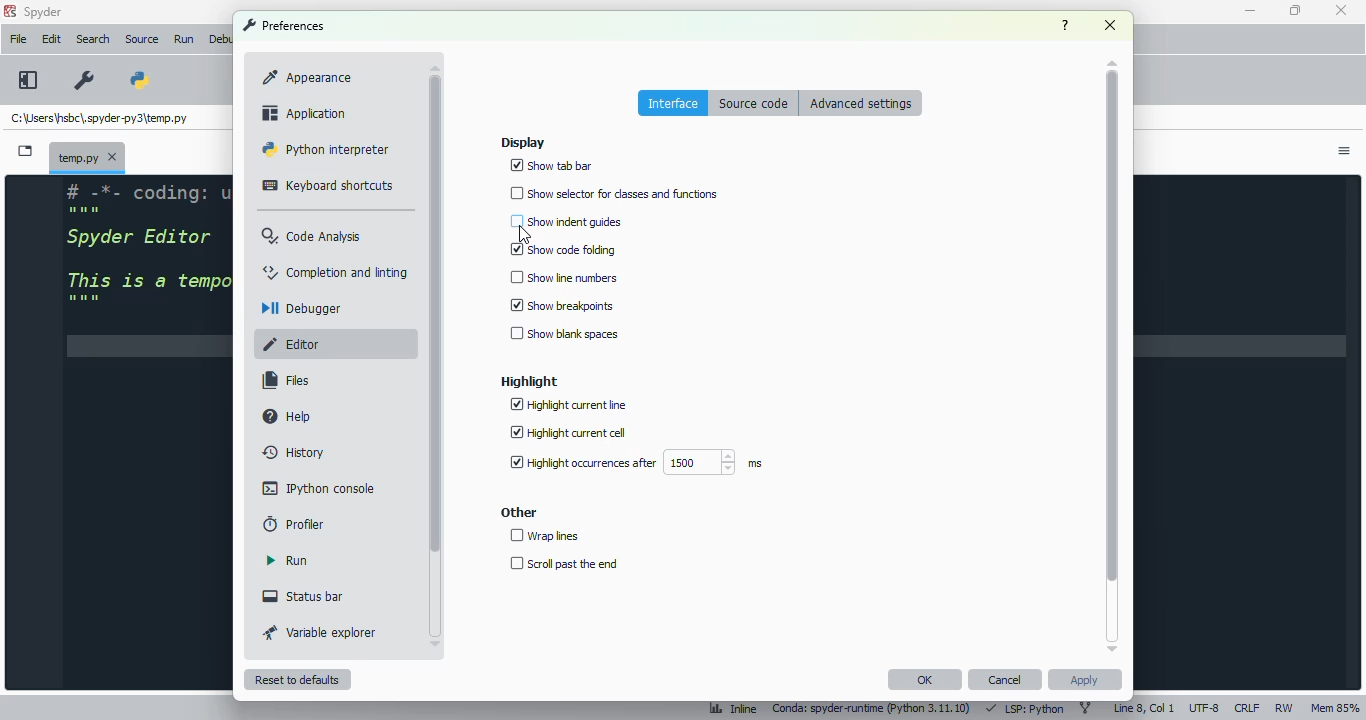 This screenshot has height=720, width=1366. I want to click on logo, so click(10, 10).